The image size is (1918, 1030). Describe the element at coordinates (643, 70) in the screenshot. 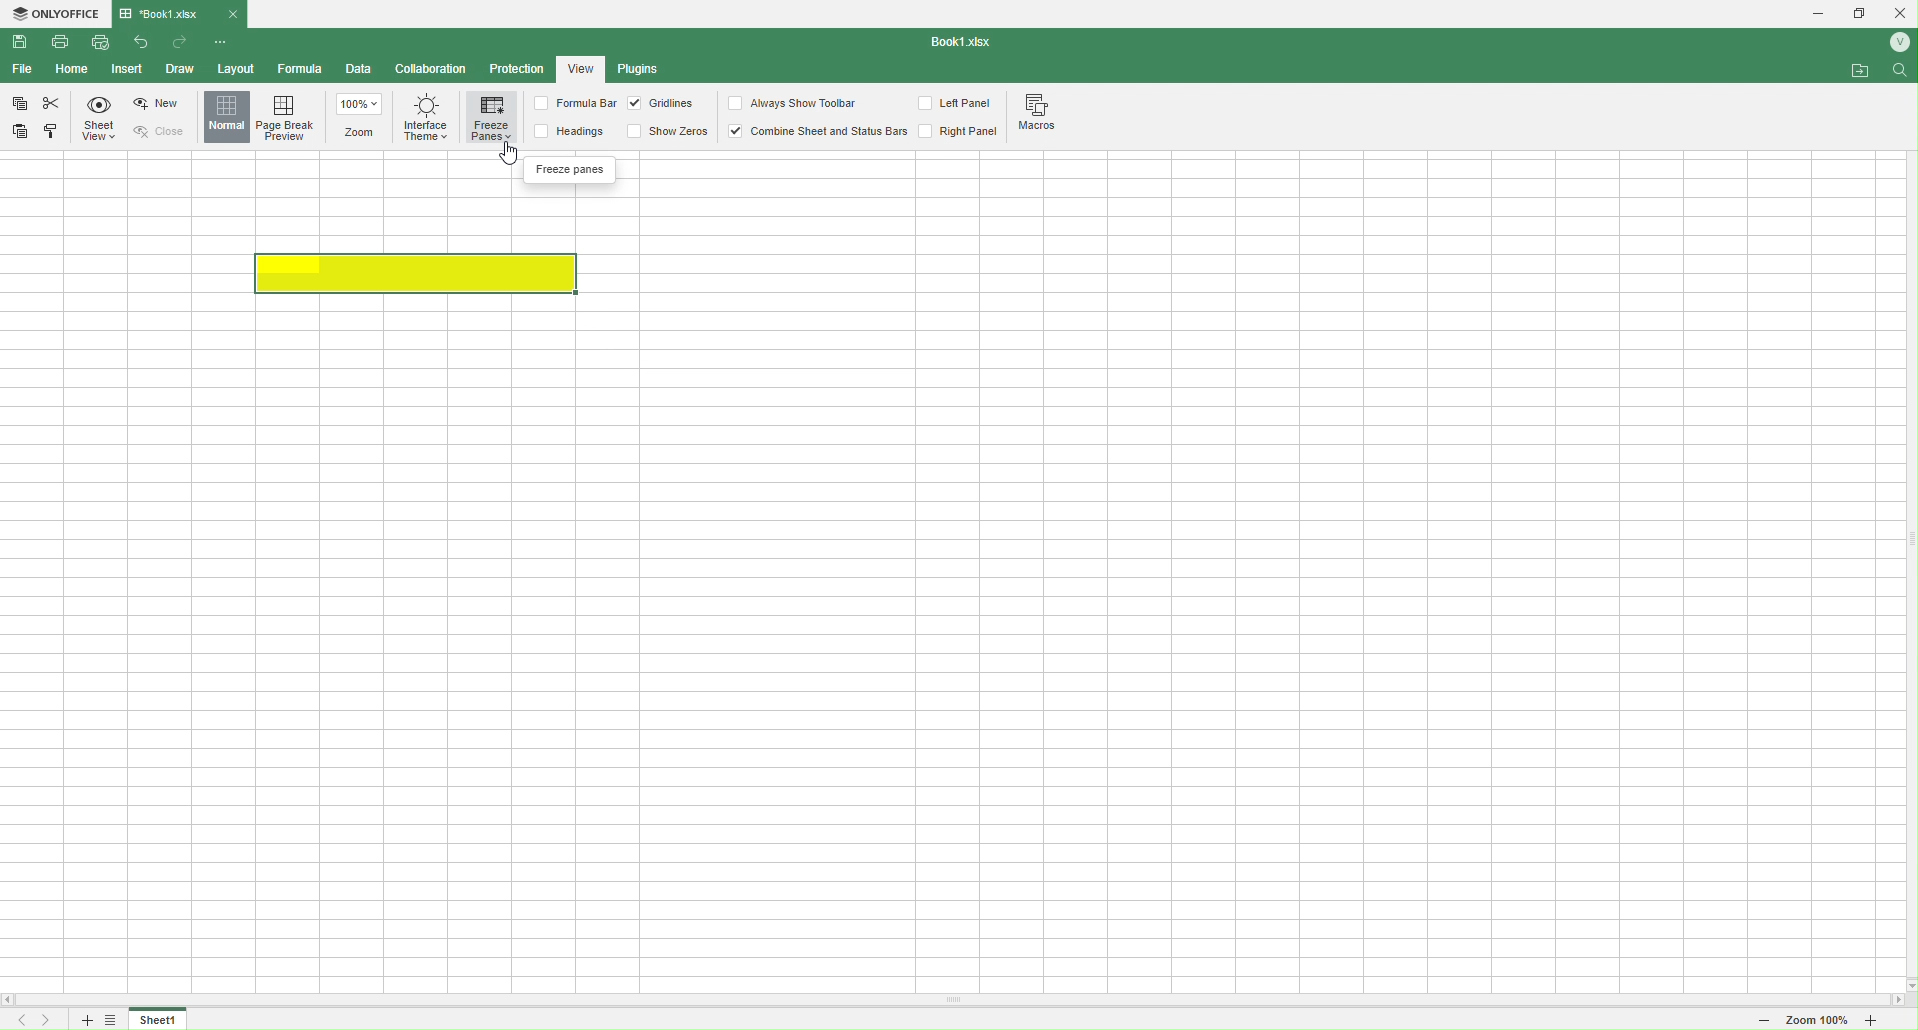

I see `Plugins` at that location.